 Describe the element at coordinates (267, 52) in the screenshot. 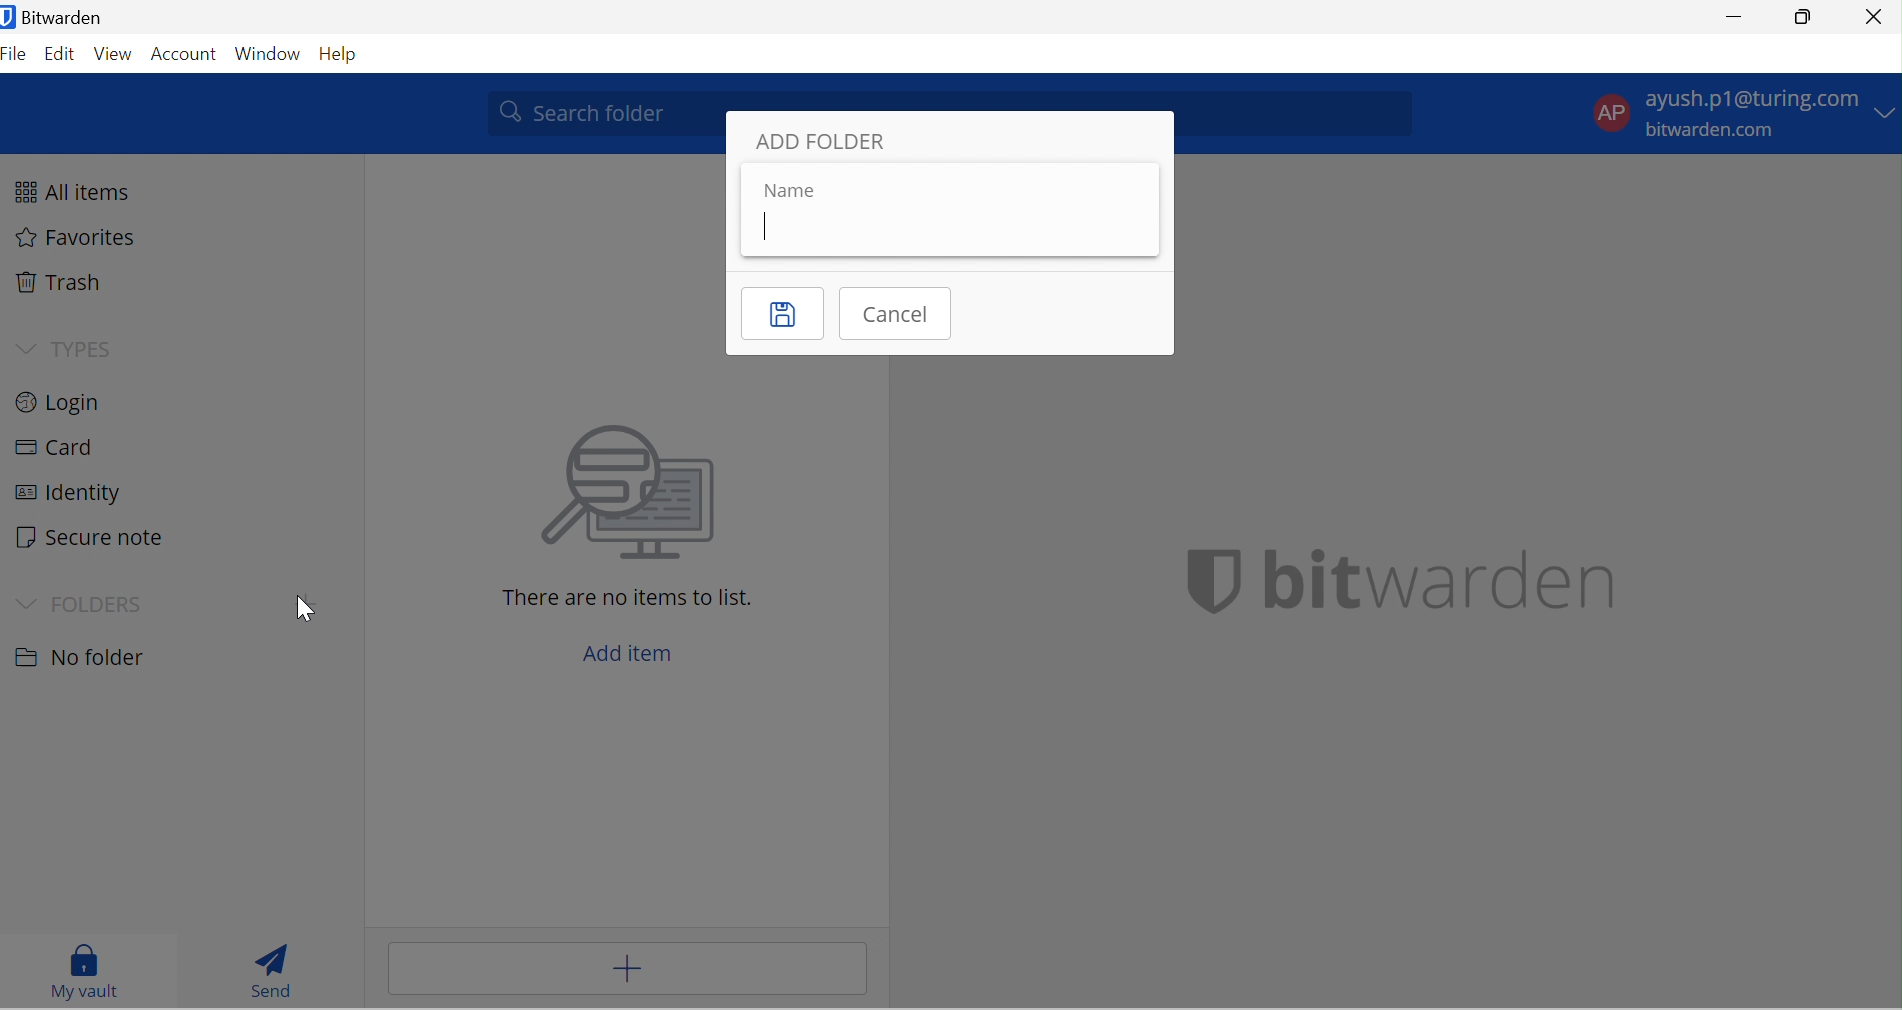

I see `Window` at that location.